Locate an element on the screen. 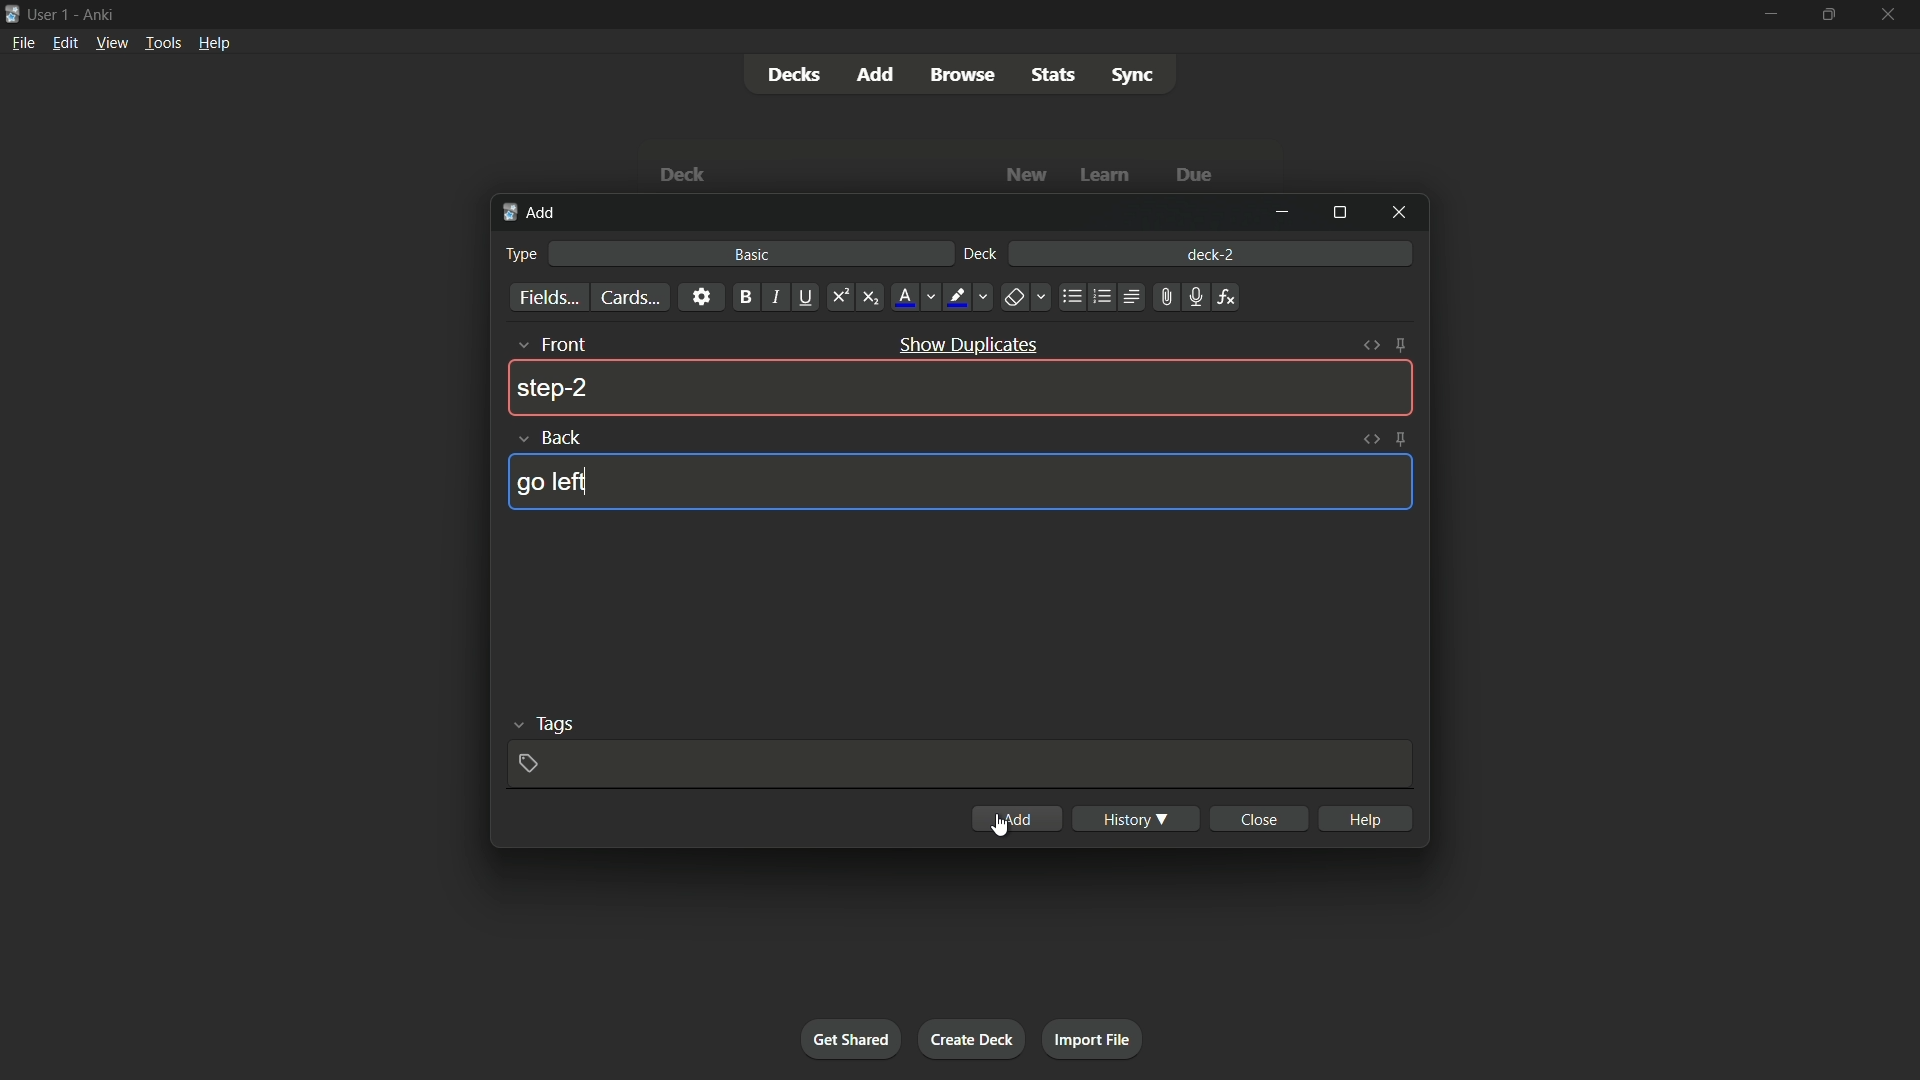 The width and height of the screenshot is (1920, 1080). cards is located at coordinates (632, 297).